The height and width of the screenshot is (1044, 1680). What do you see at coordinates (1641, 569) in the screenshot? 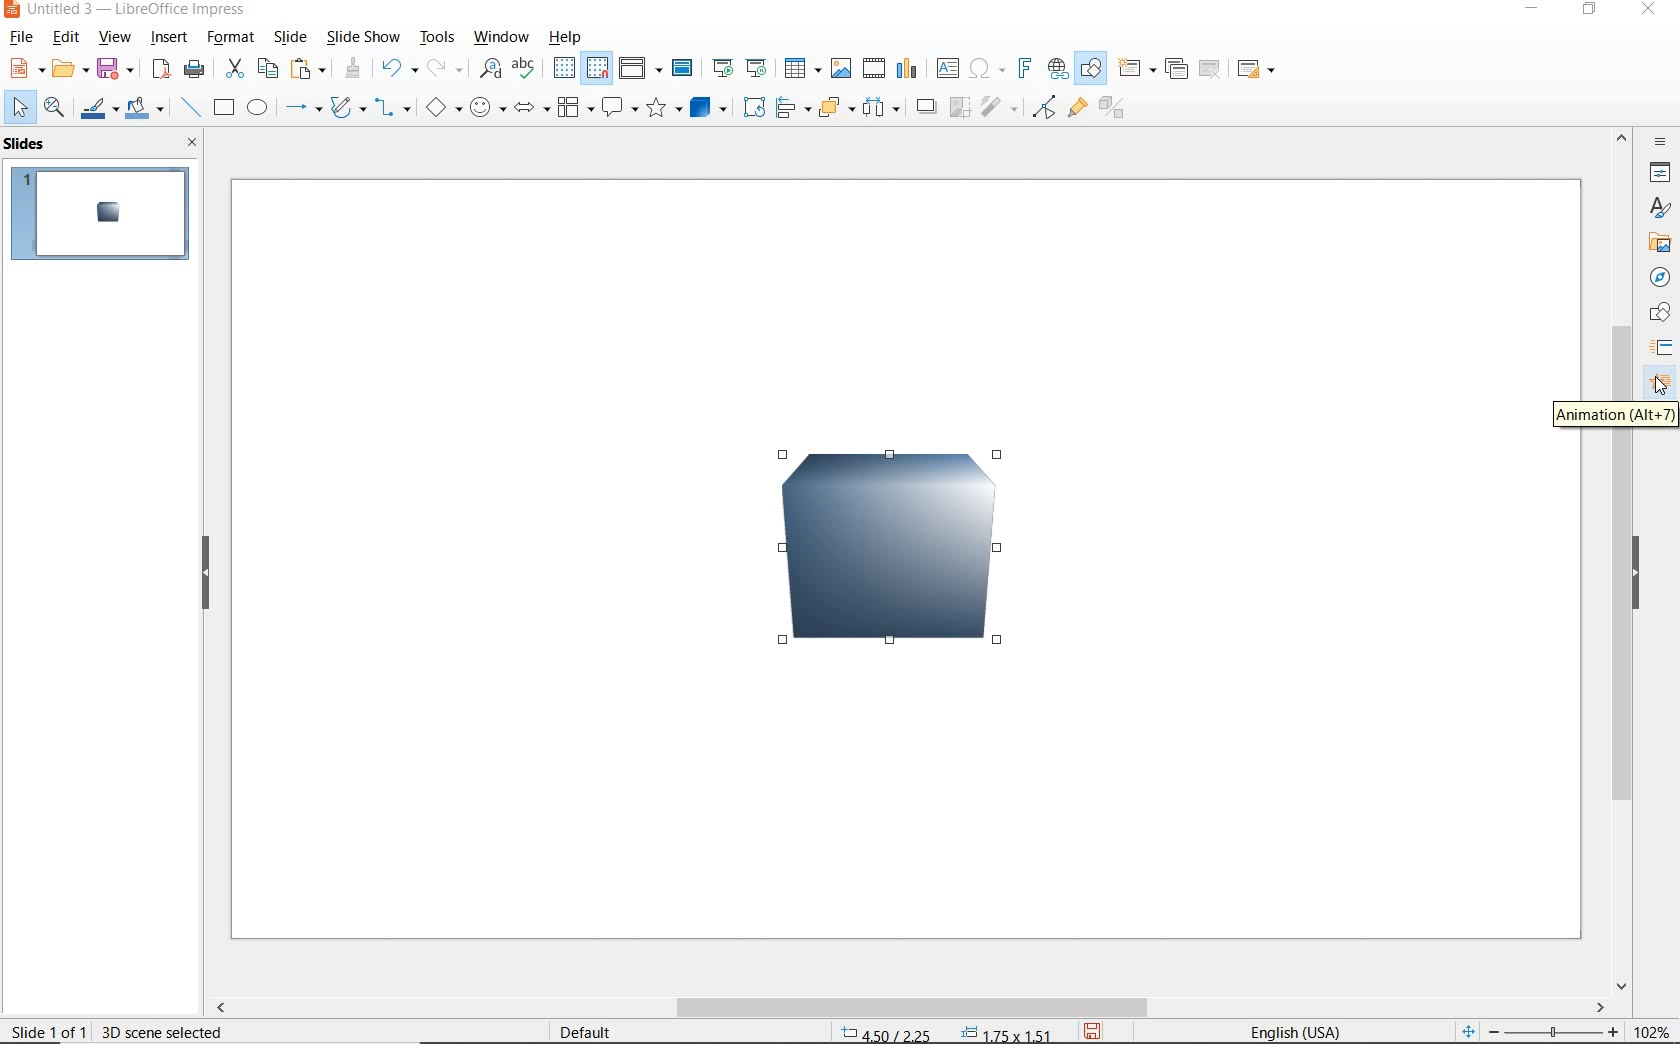
I see `HIDE` at bounding box center [1641, 569].